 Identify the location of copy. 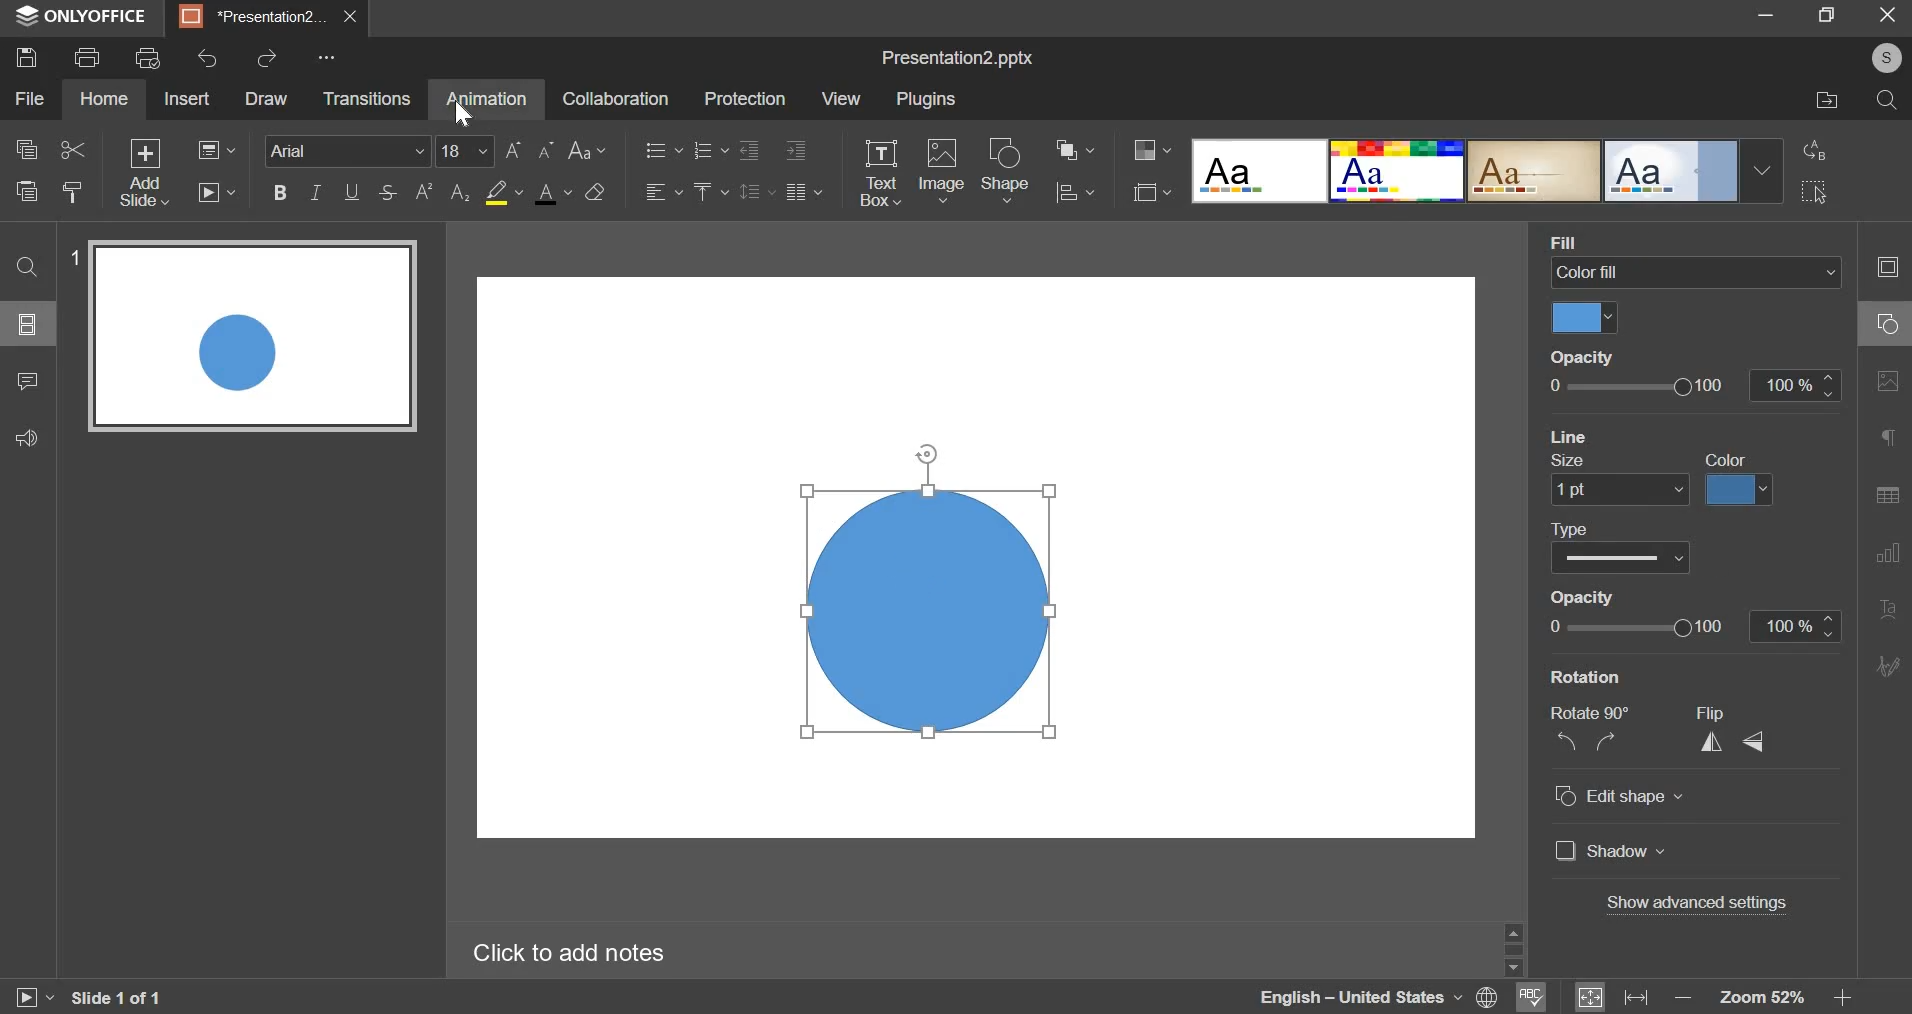
(25, 147).